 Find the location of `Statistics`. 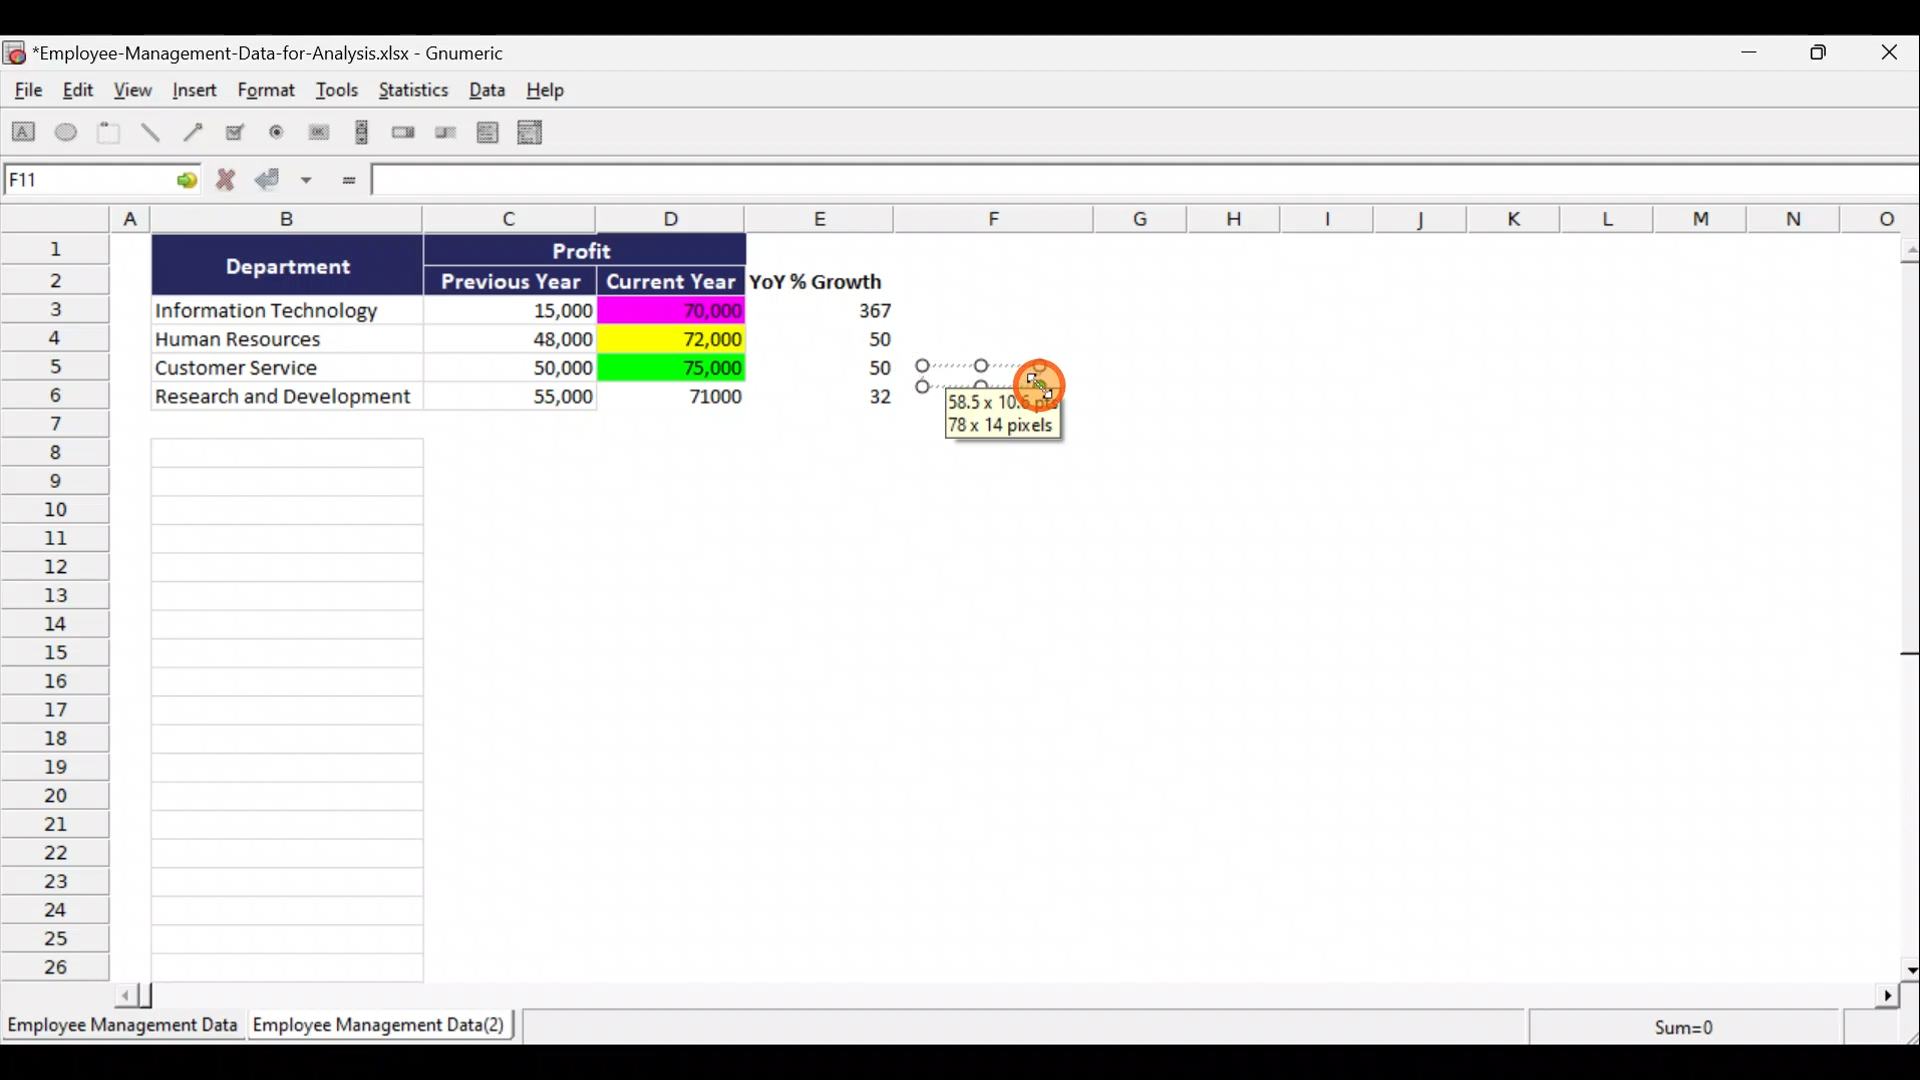

Statistics is located at coordinates (416, 96).